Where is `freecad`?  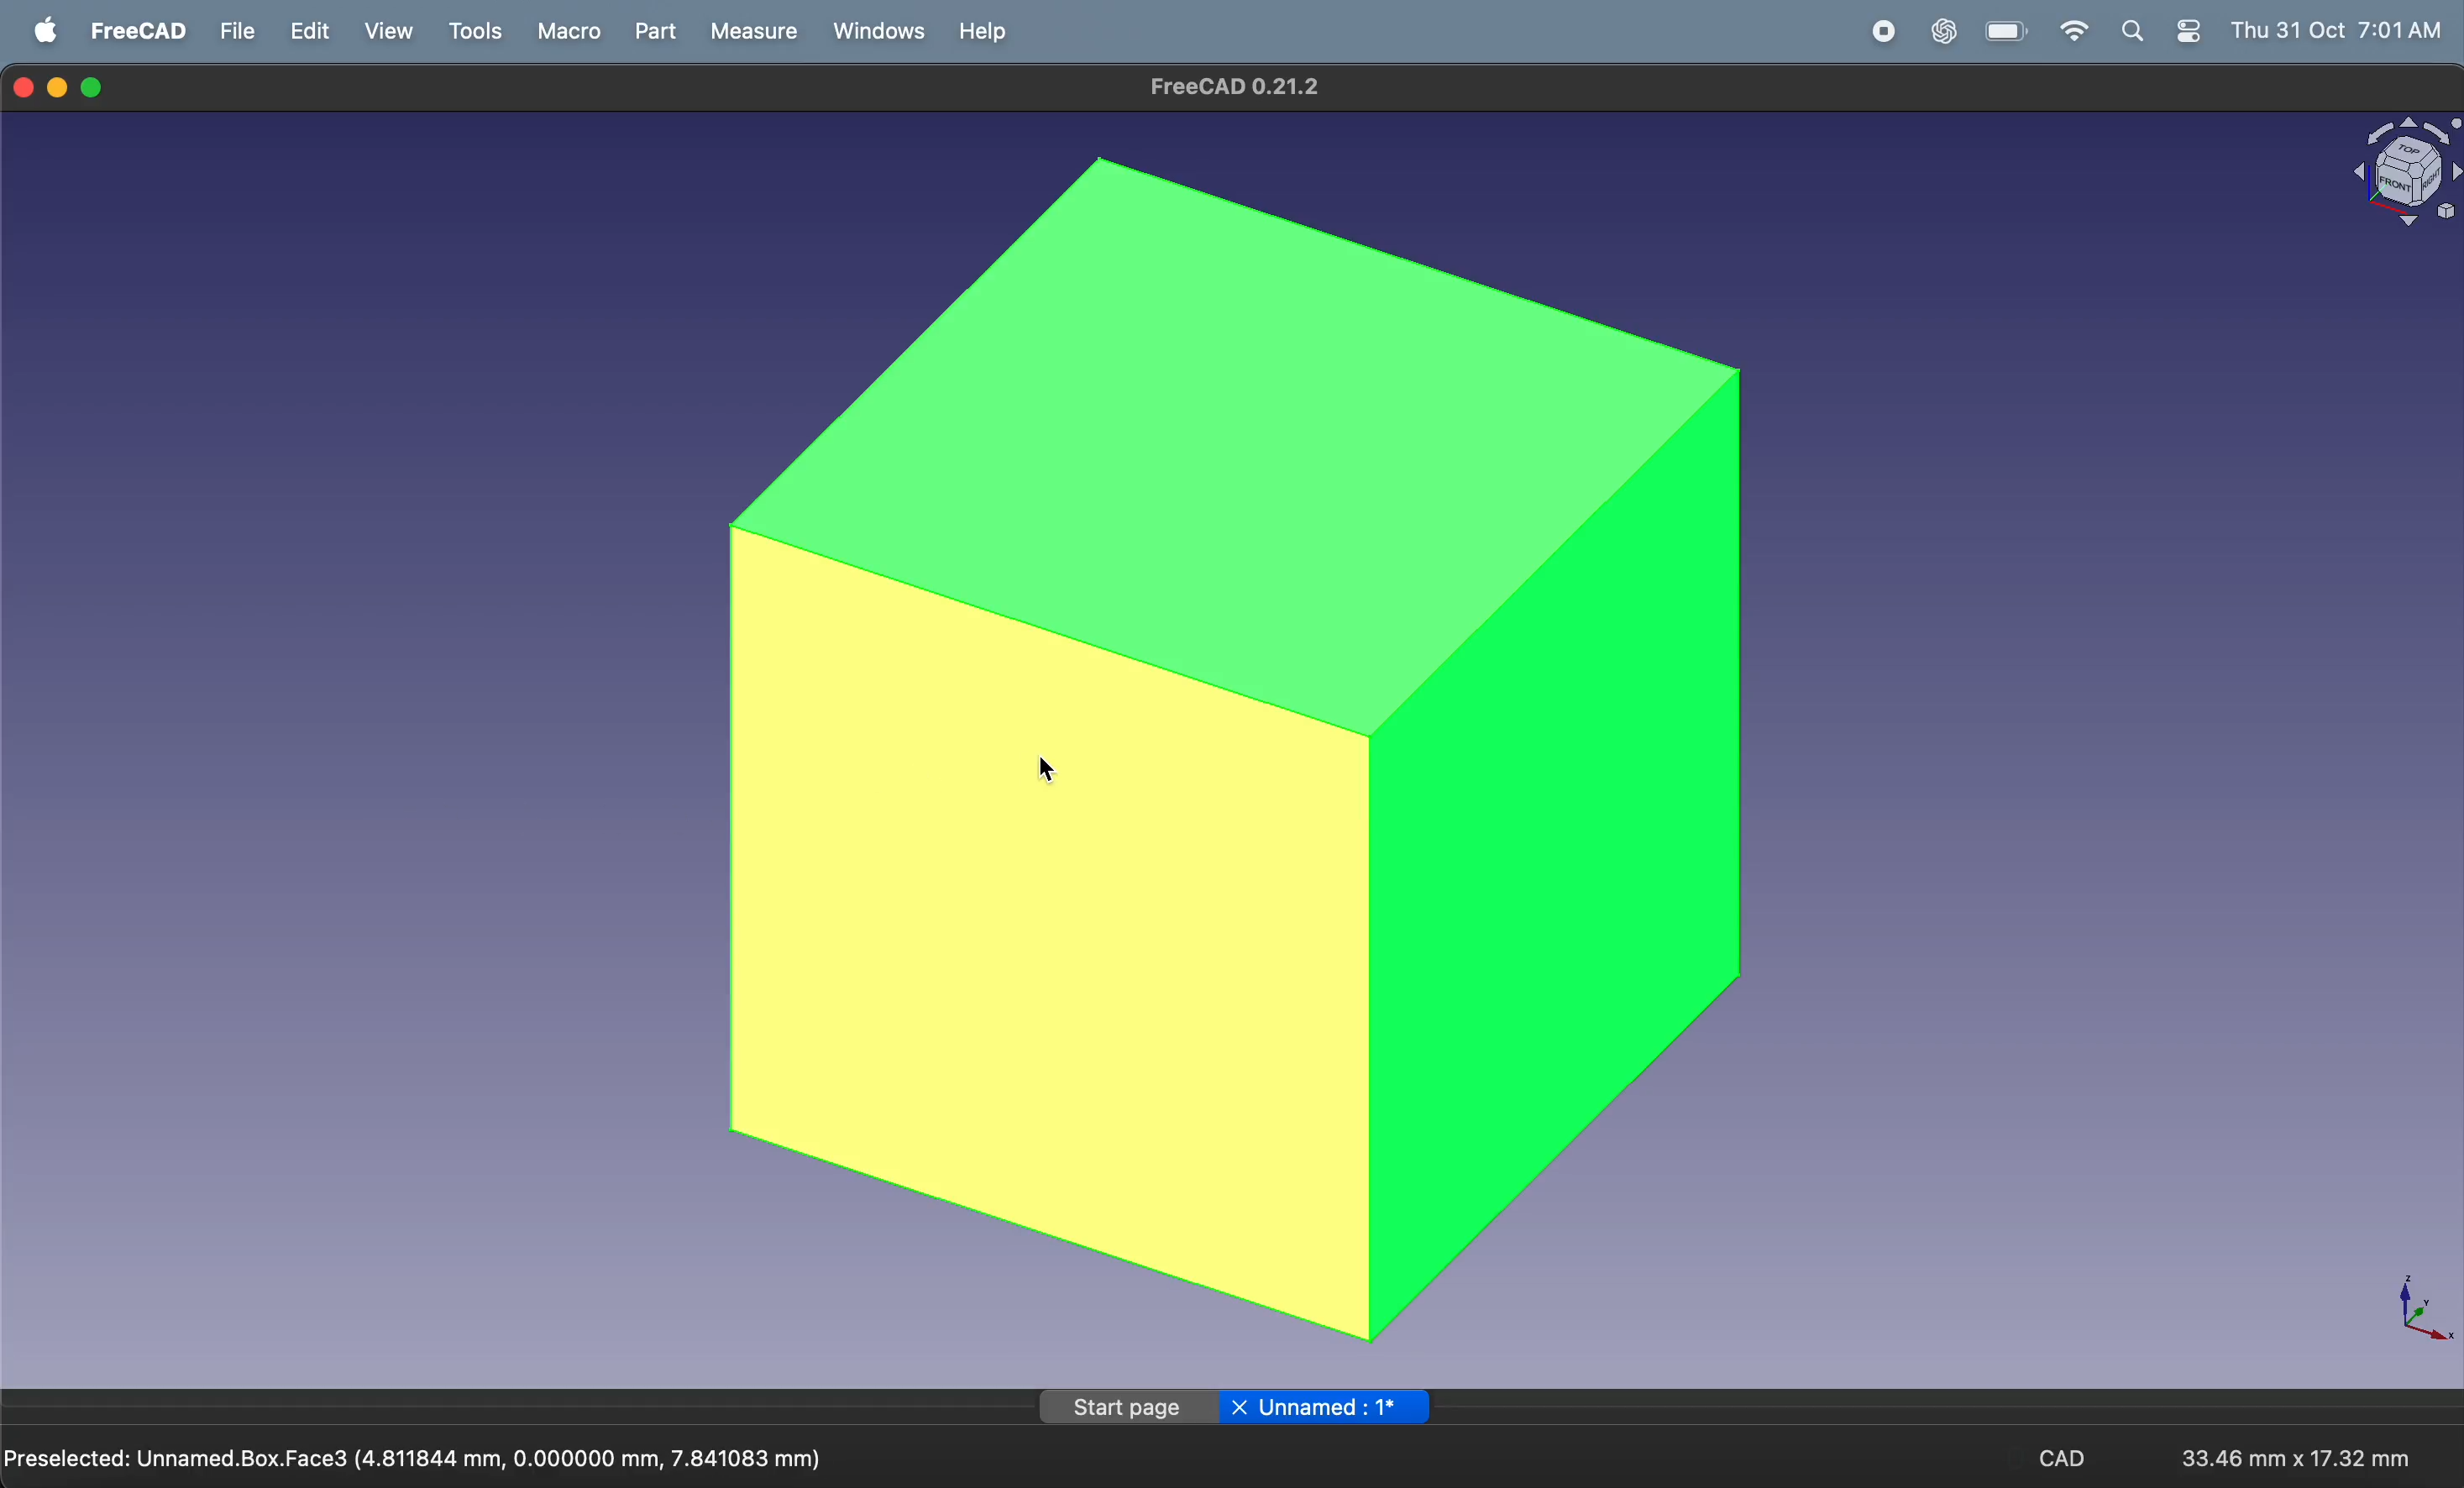
freecad is located at coordinates (135, 32).